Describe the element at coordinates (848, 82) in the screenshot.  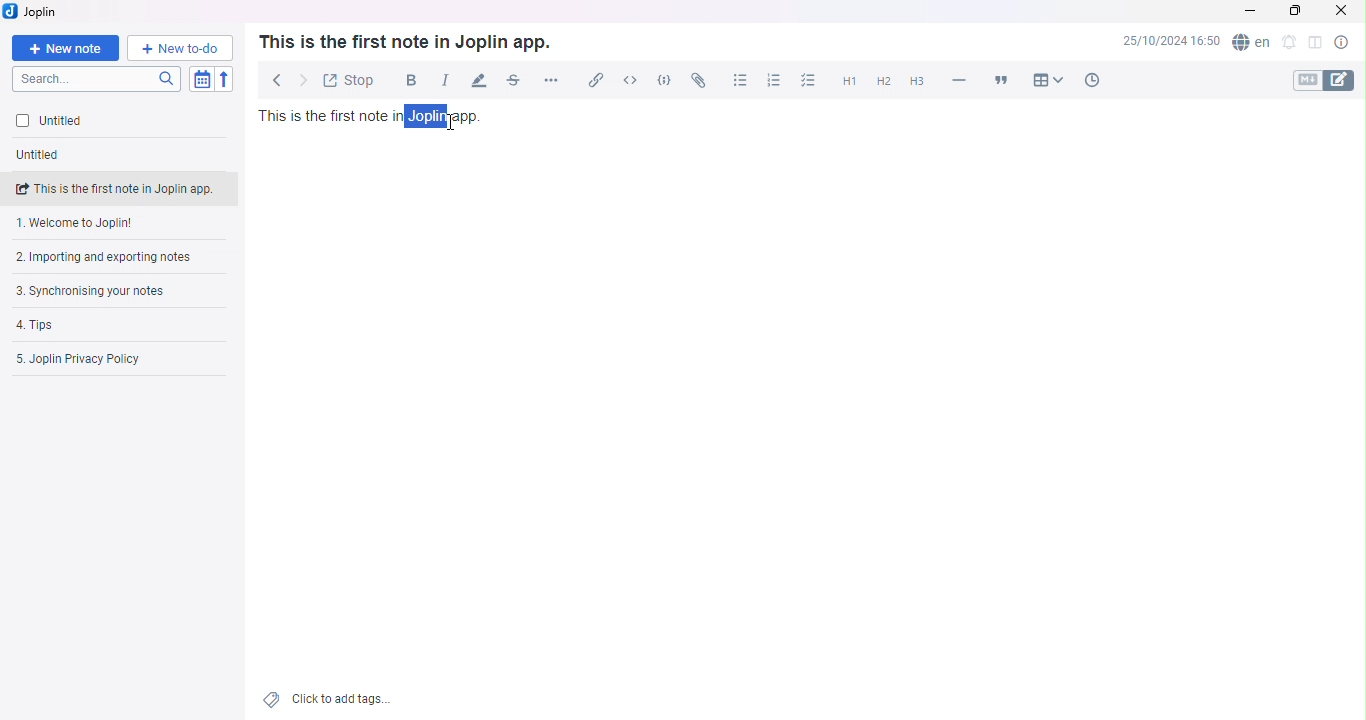
I see `Heading 1` at that location.